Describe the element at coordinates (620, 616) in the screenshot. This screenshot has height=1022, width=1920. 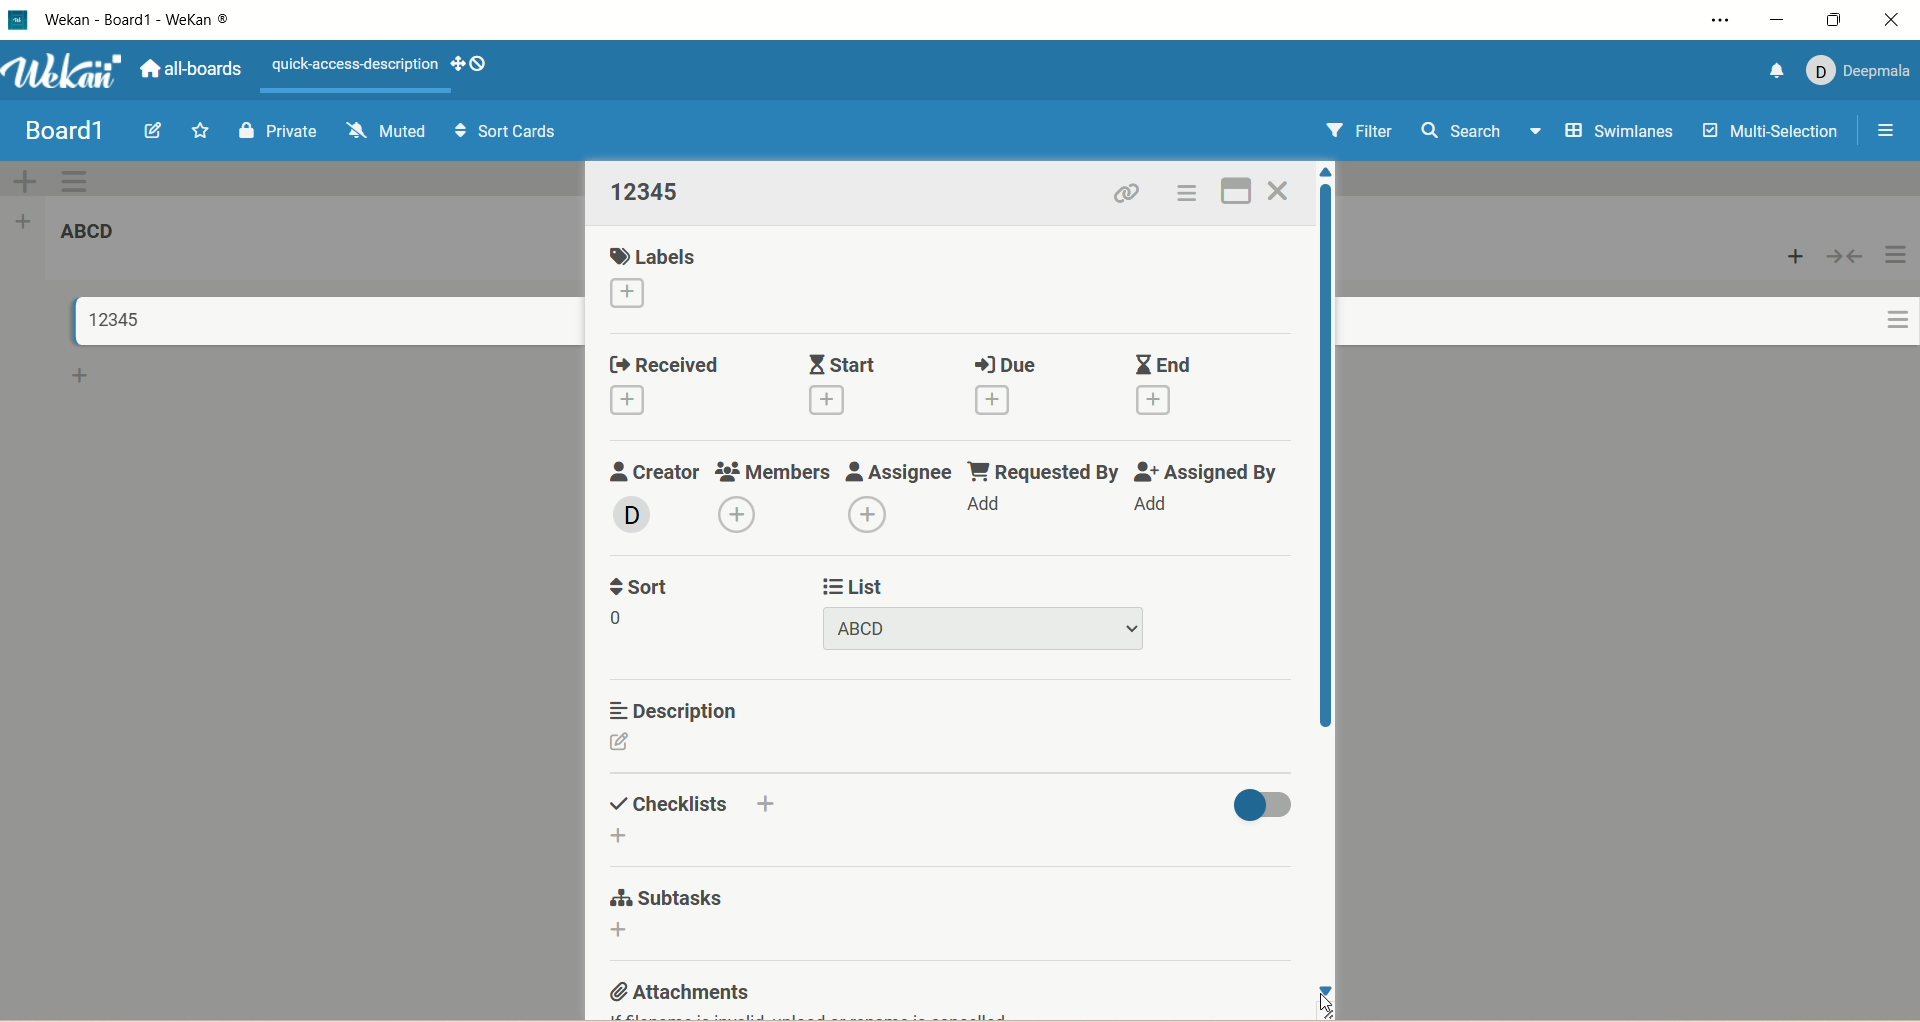
I see `number` at that location.